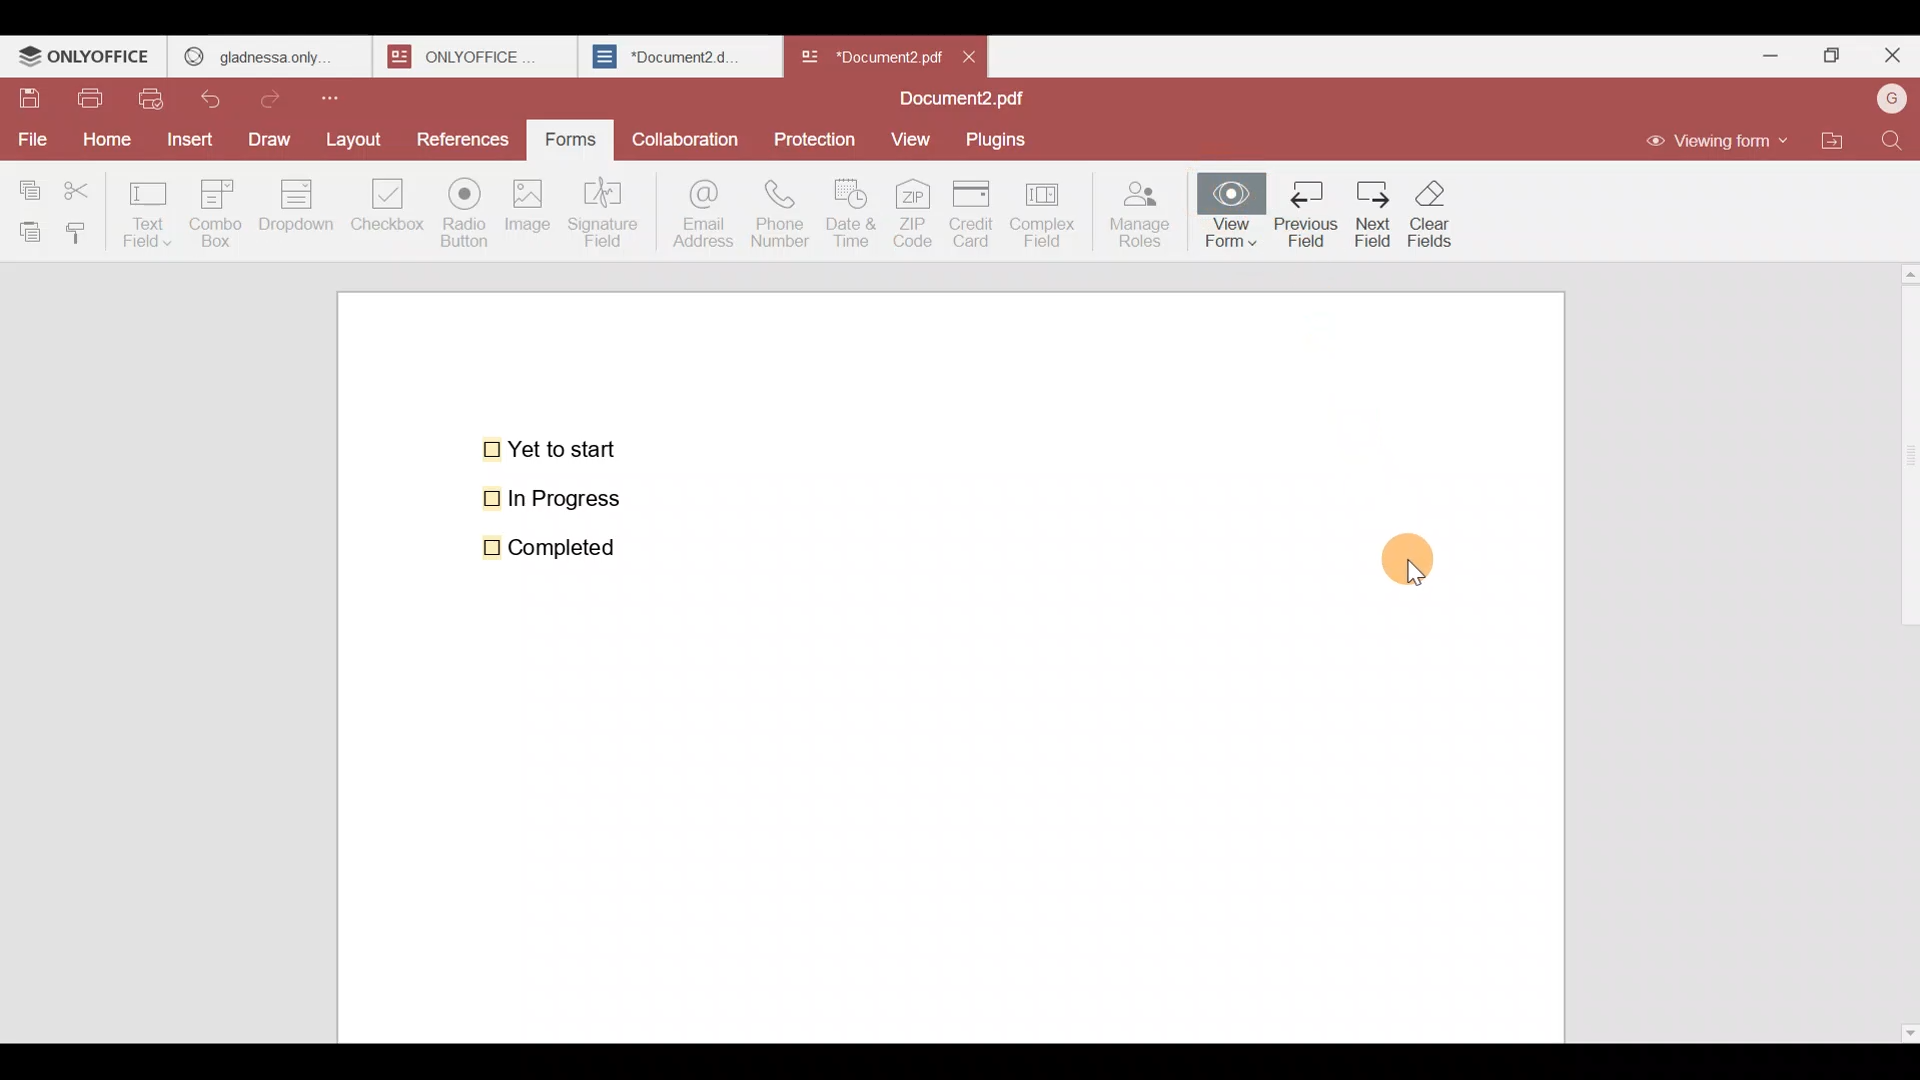 The image size is (1920, 1080). Describe the element at coordinates (300, 214) in the screenshot. I see `Dropdown` at that location.